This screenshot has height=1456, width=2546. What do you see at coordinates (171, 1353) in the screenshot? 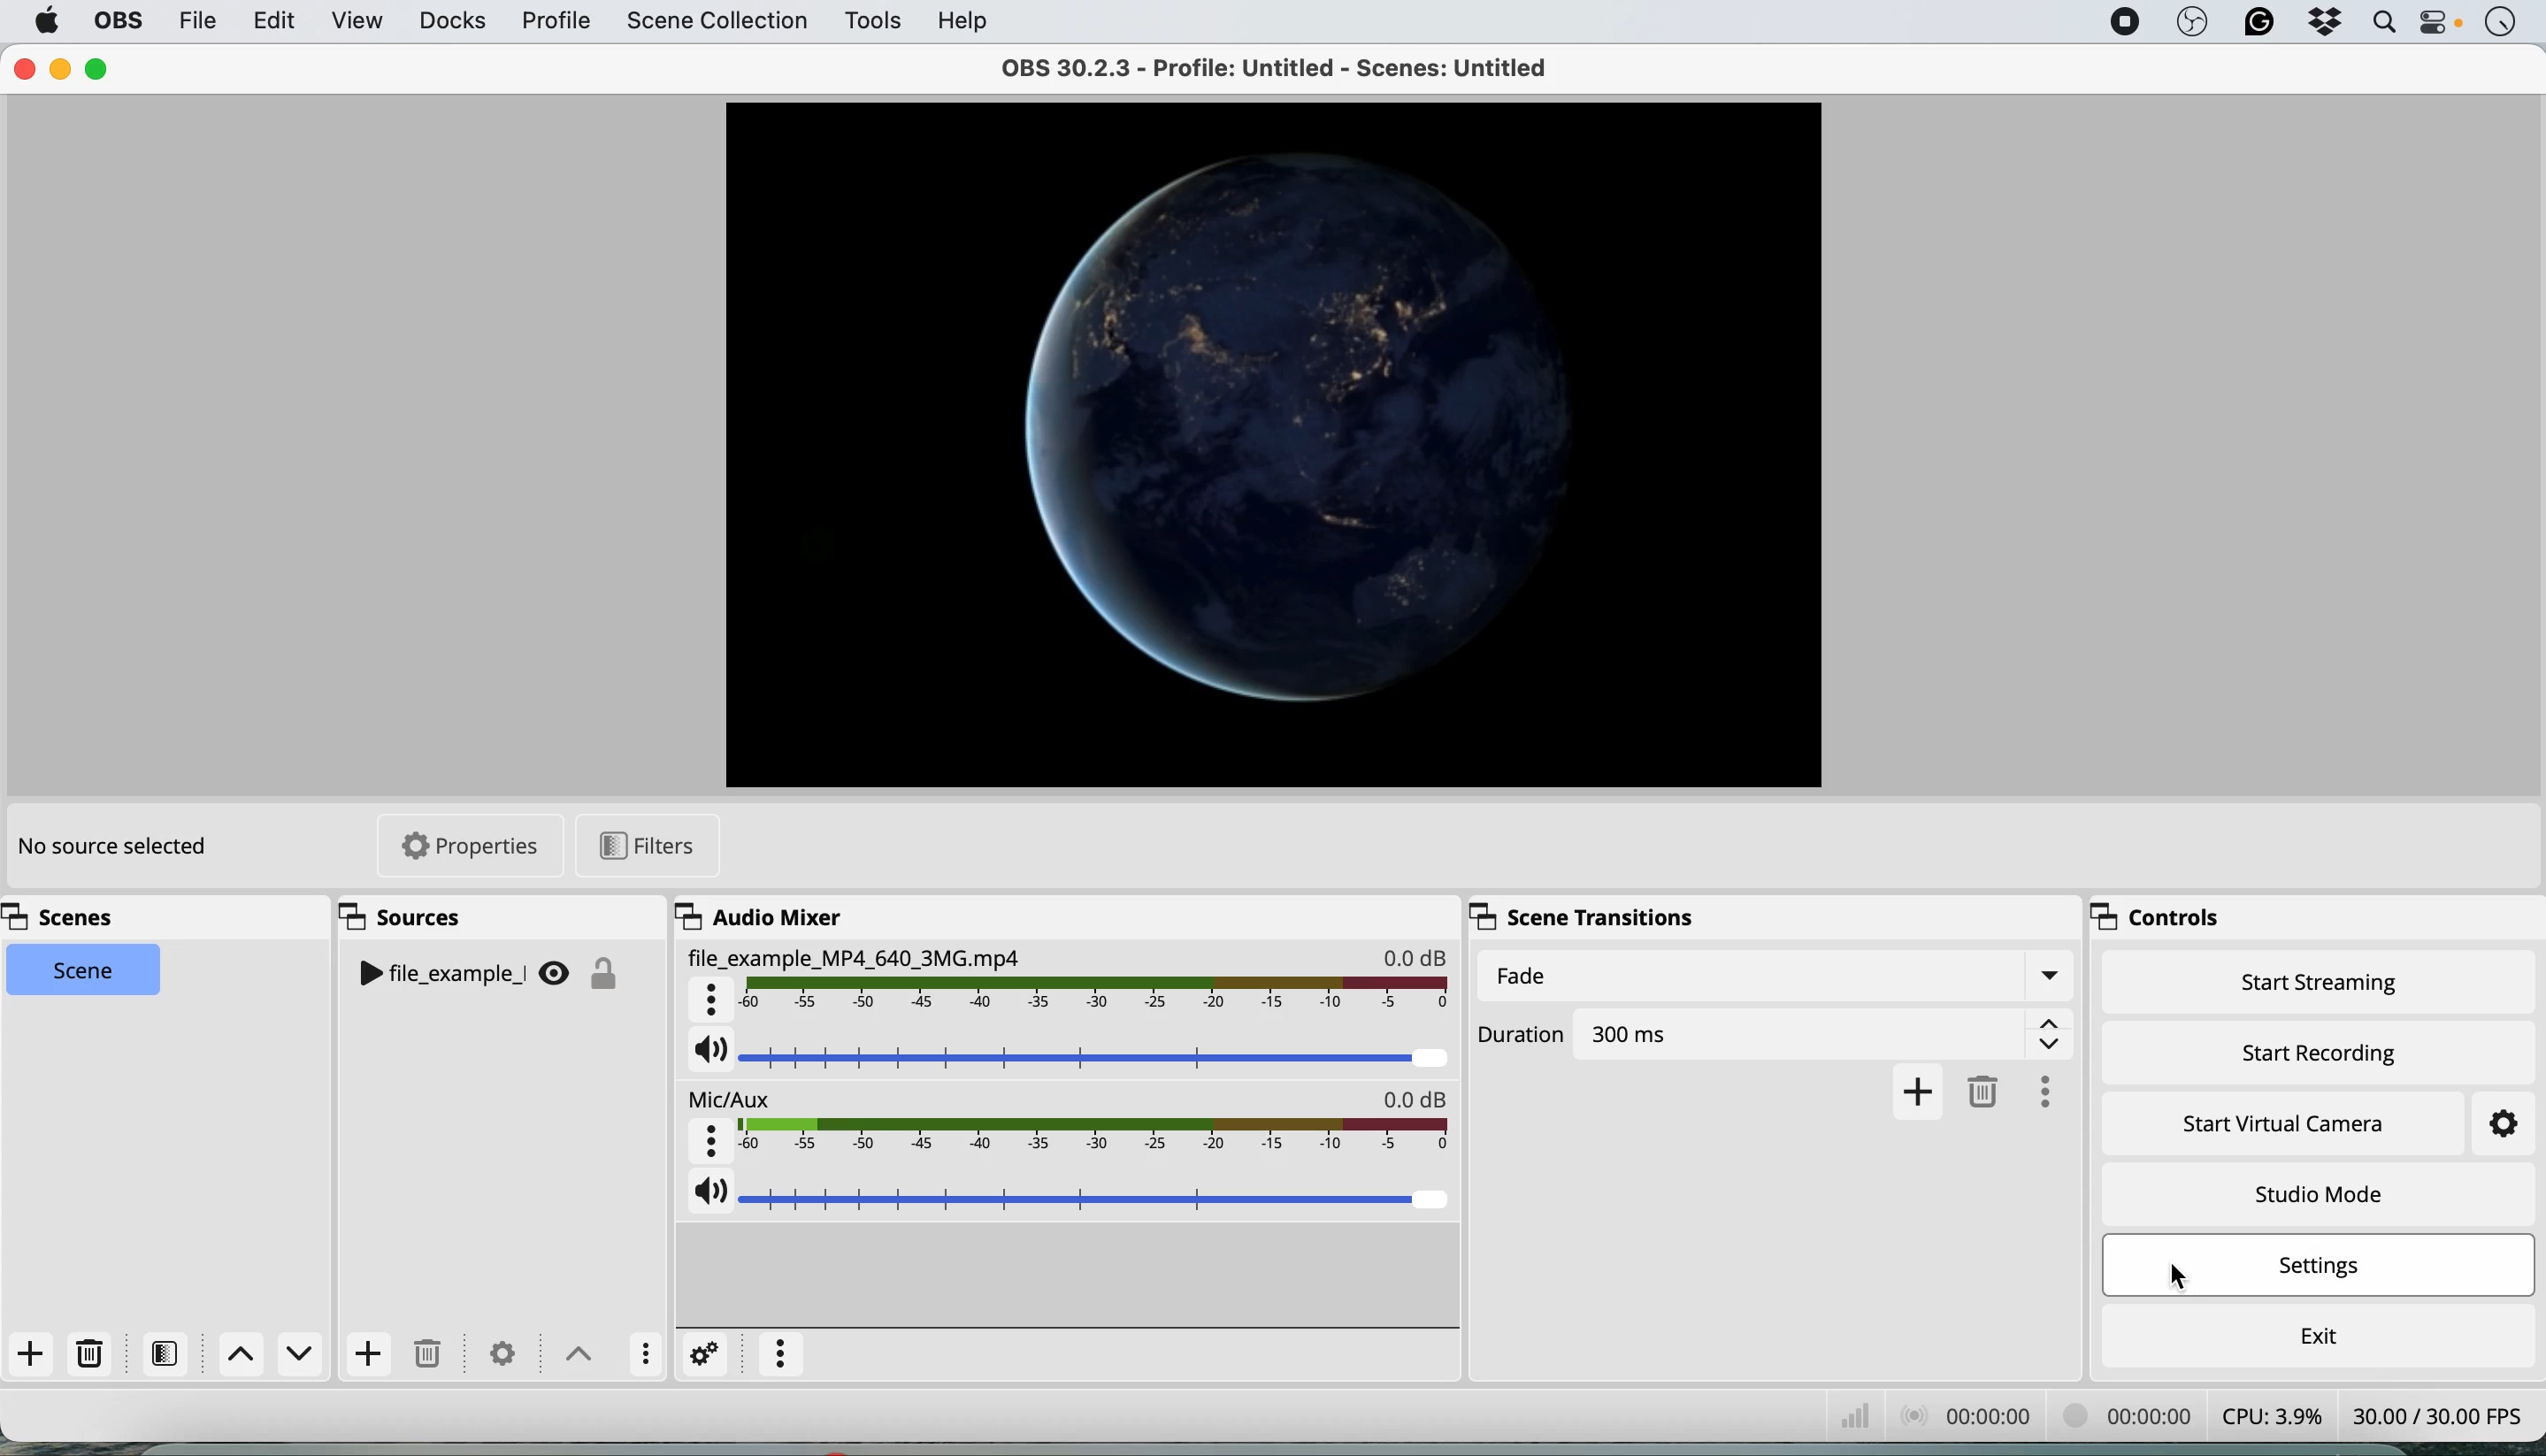
I see `filters` at bounding box center [171, 1353].